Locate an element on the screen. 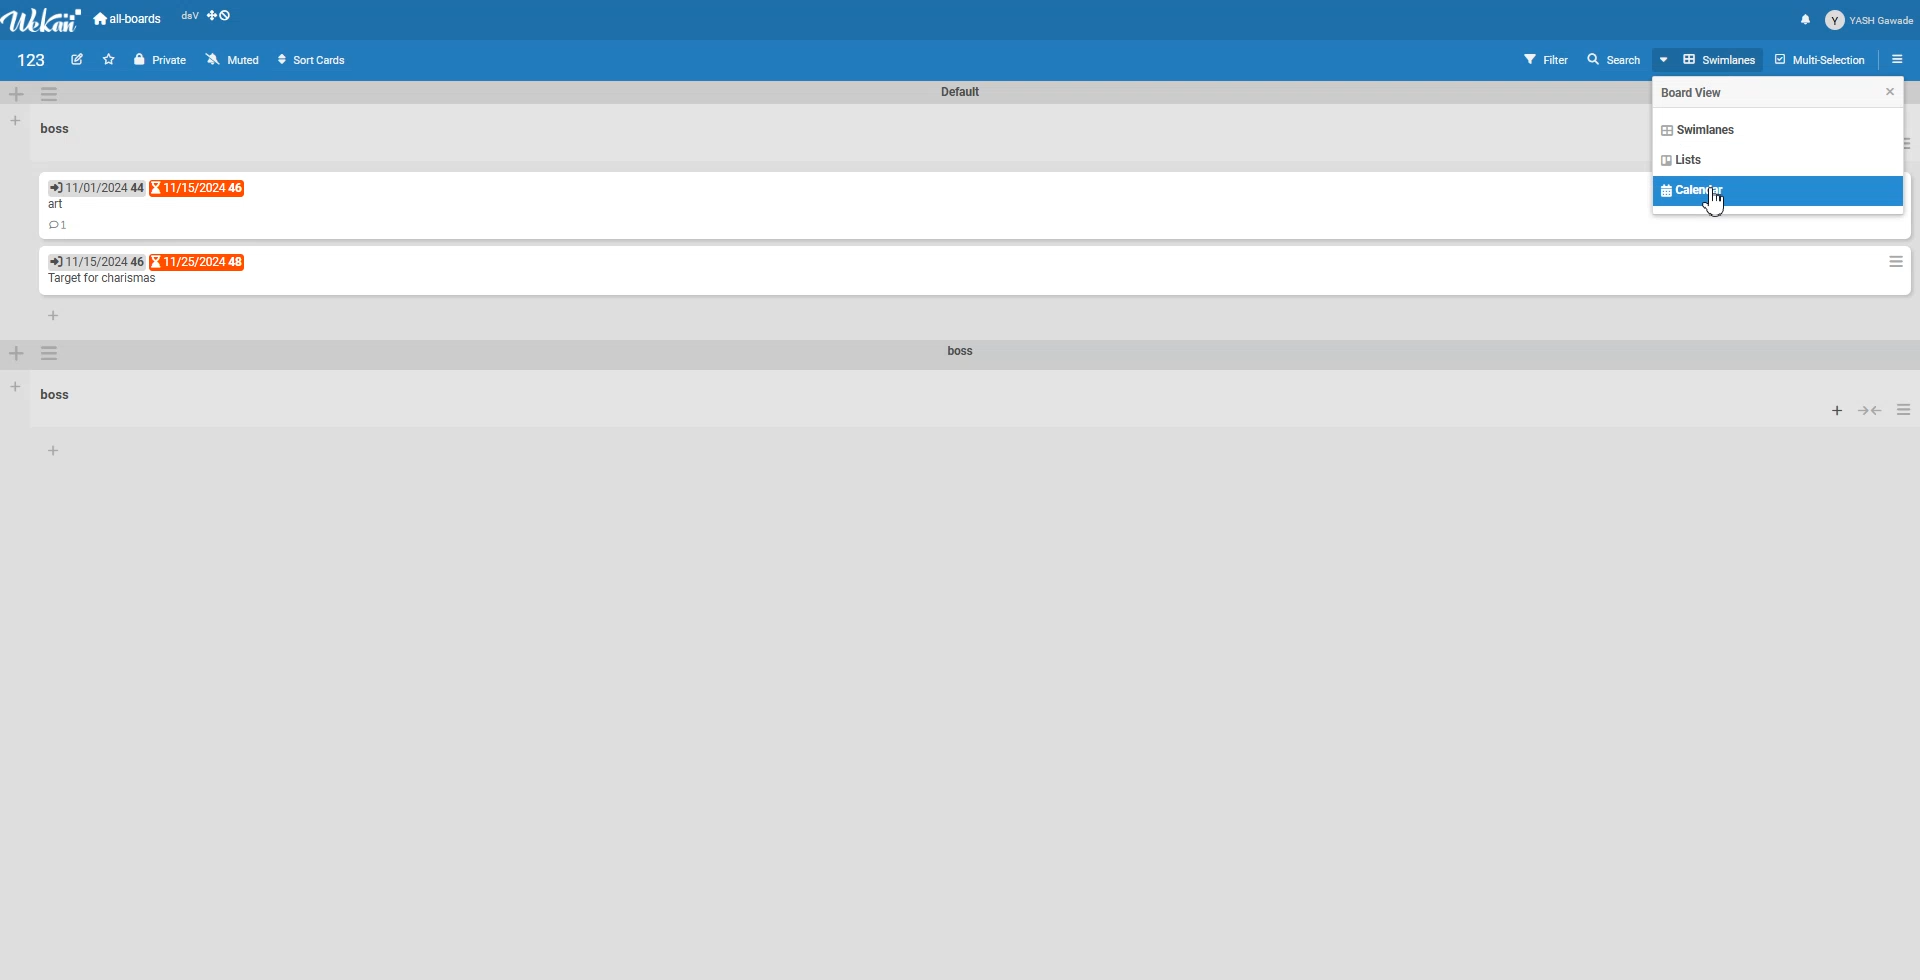 Image resolution: width=1920 pixels, height=980 pixels. Logo is located at coordinates (44, 20).